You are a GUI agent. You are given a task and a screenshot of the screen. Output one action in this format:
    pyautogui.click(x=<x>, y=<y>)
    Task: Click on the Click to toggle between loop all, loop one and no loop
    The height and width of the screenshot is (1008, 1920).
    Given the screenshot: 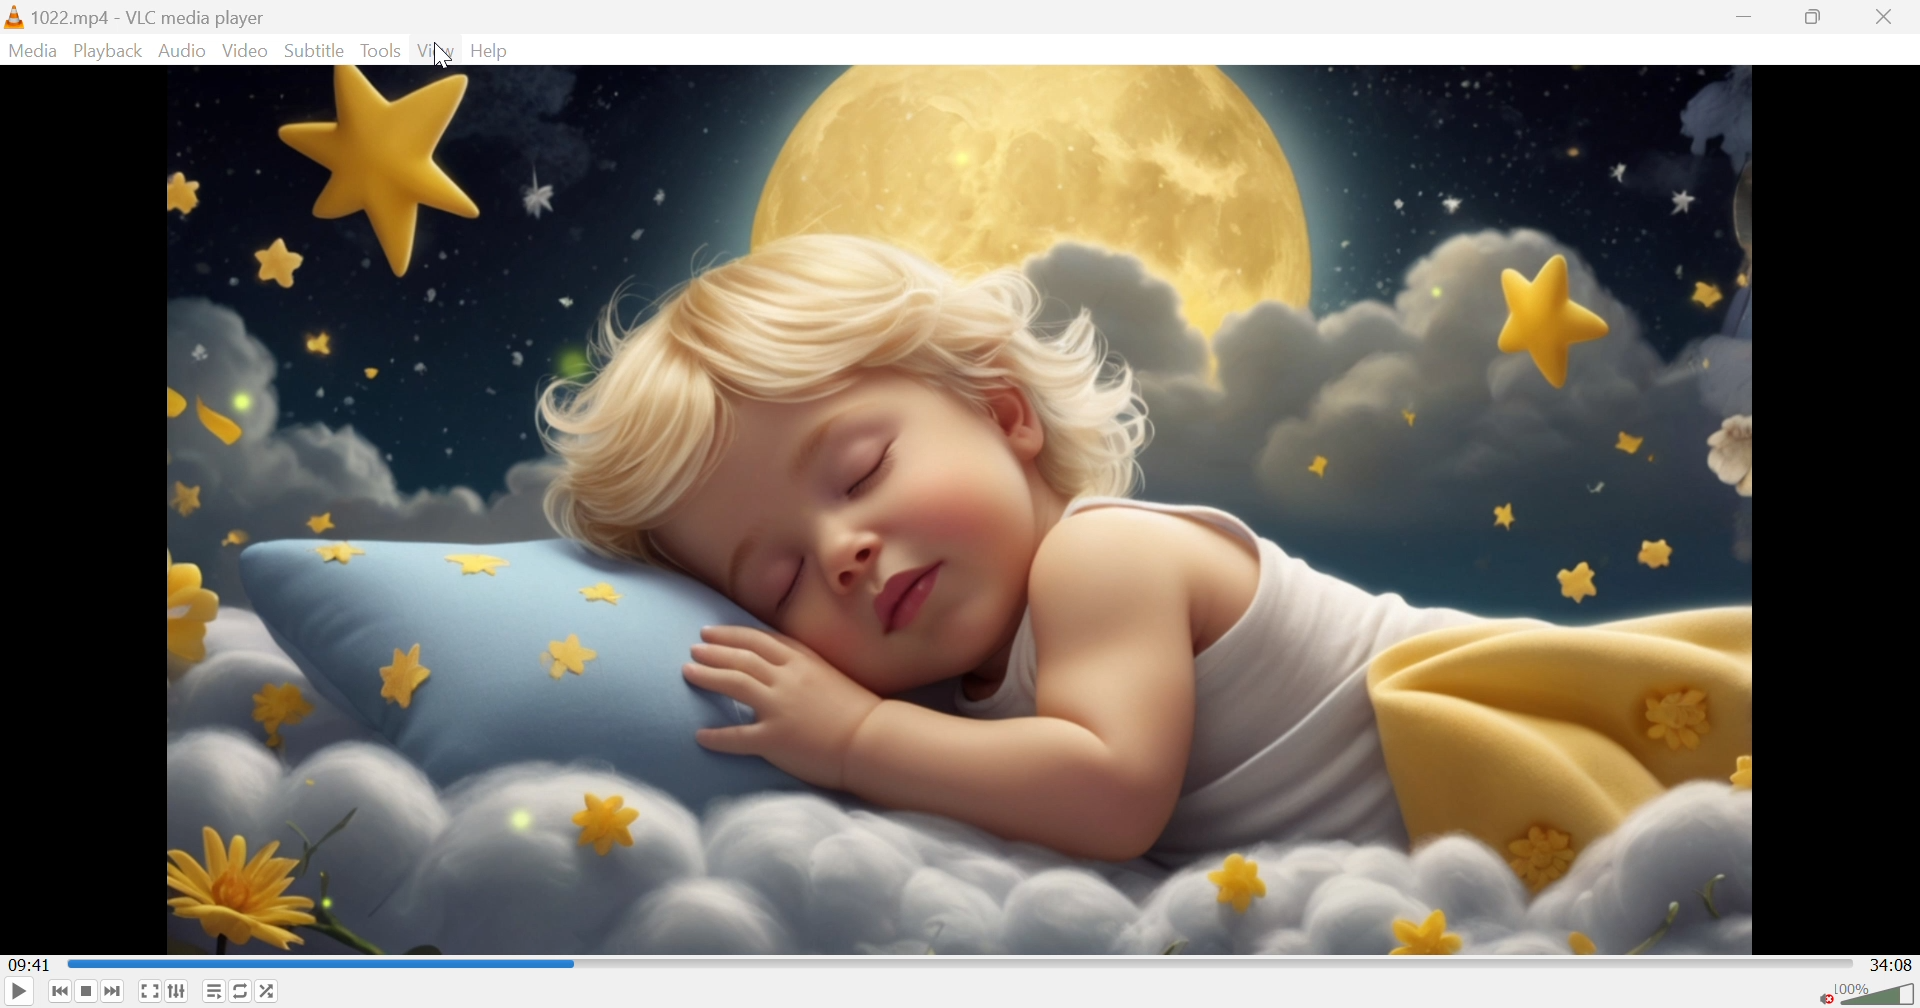 What is the action you would take?
    pyautogui.click(x=244, y=991)
    